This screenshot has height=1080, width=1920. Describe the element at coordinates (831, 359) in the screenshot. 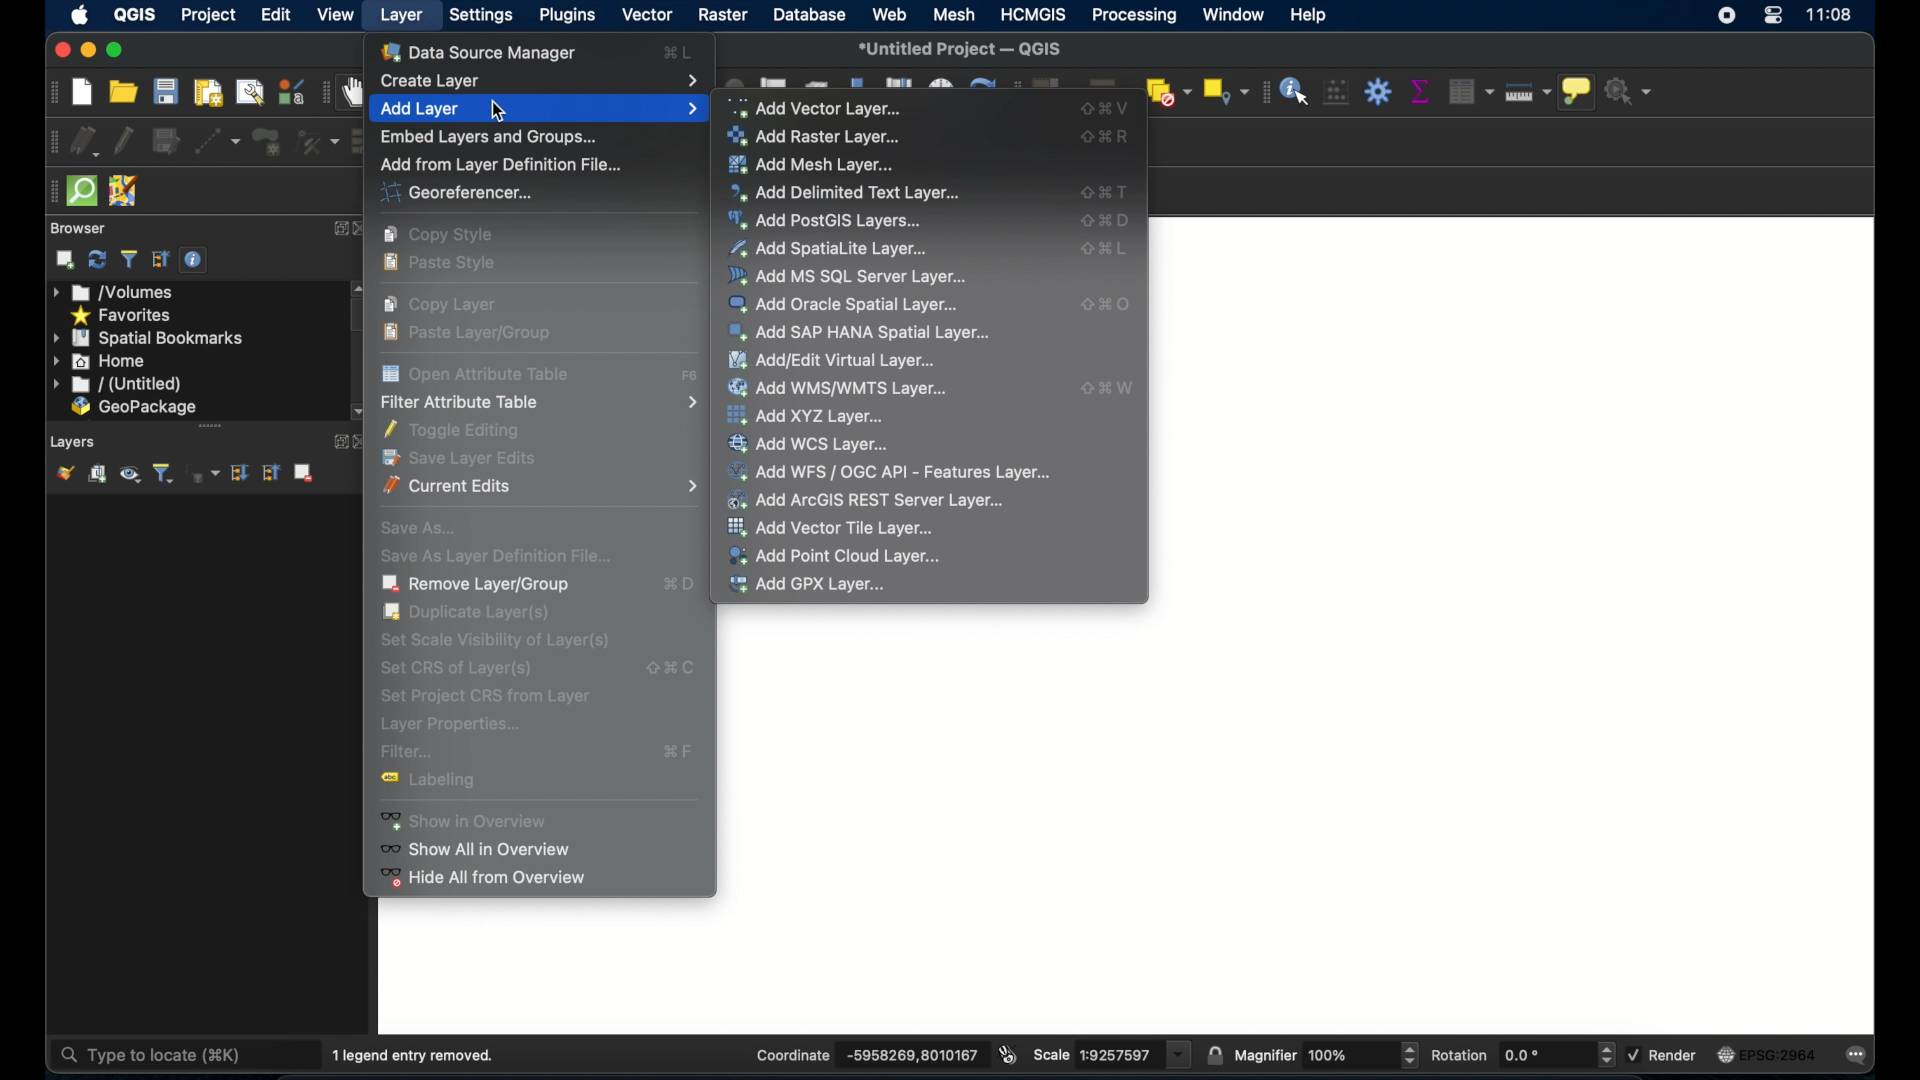

I see `add/edit virtual layer` at that location.